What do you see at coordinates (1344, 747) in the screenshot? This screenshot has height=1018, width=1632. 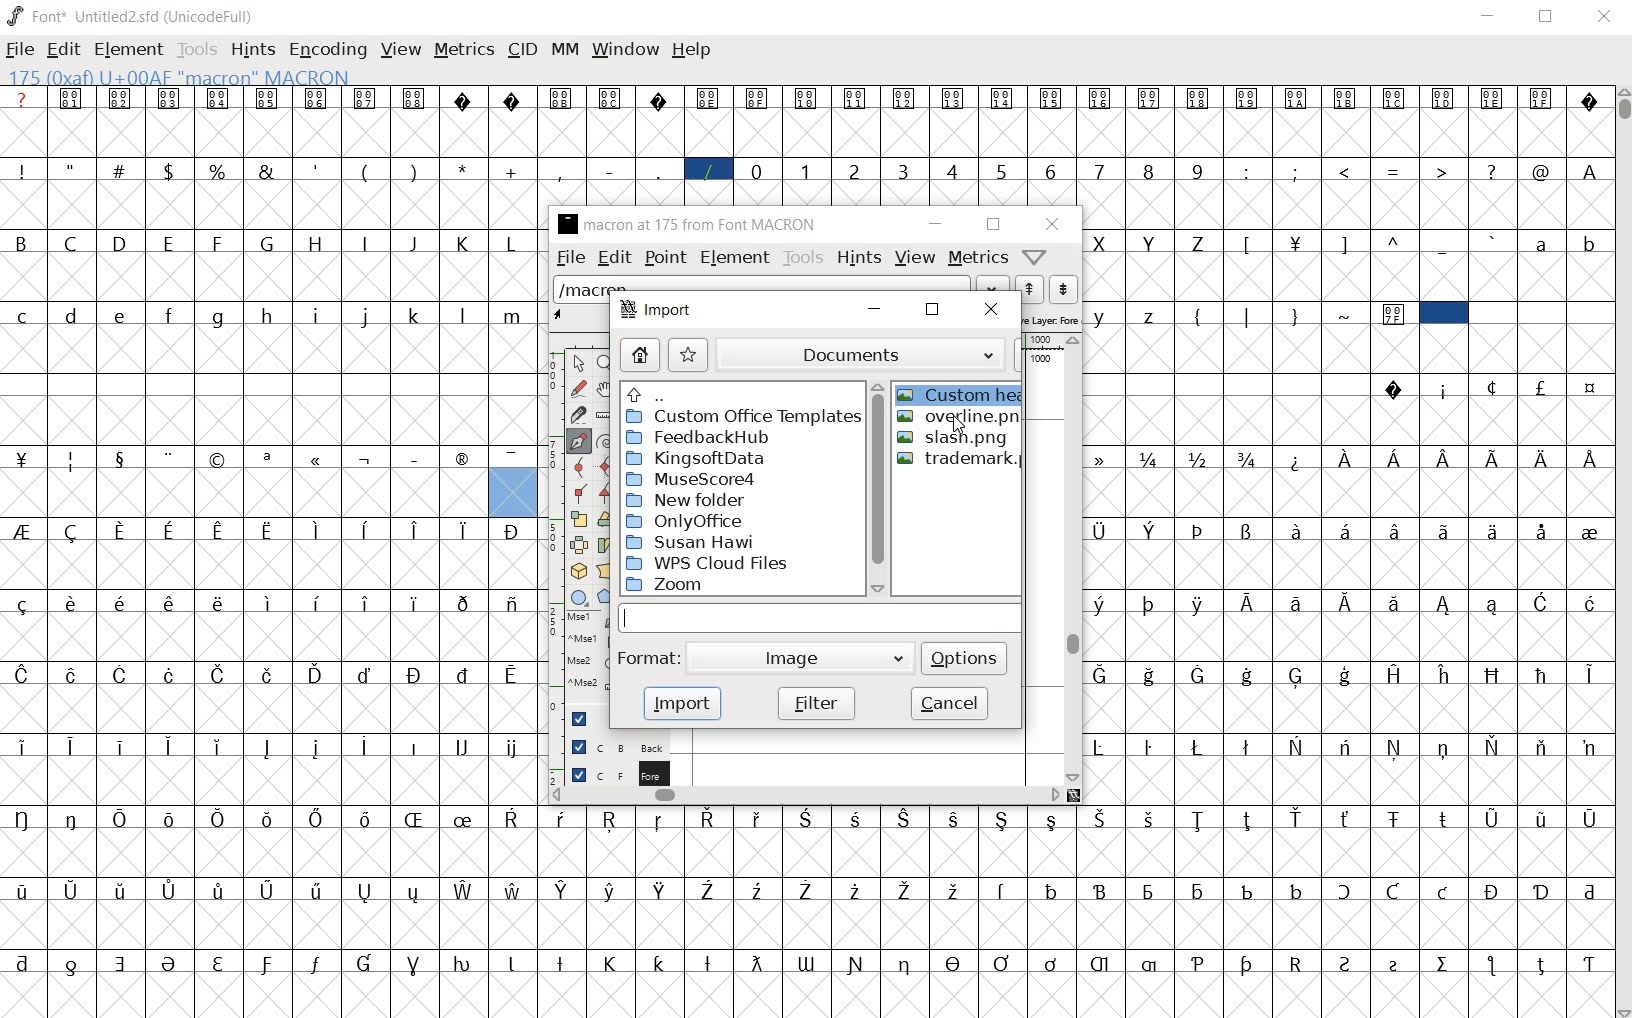 I see `Symbol` at bounding box center [1344, 747].